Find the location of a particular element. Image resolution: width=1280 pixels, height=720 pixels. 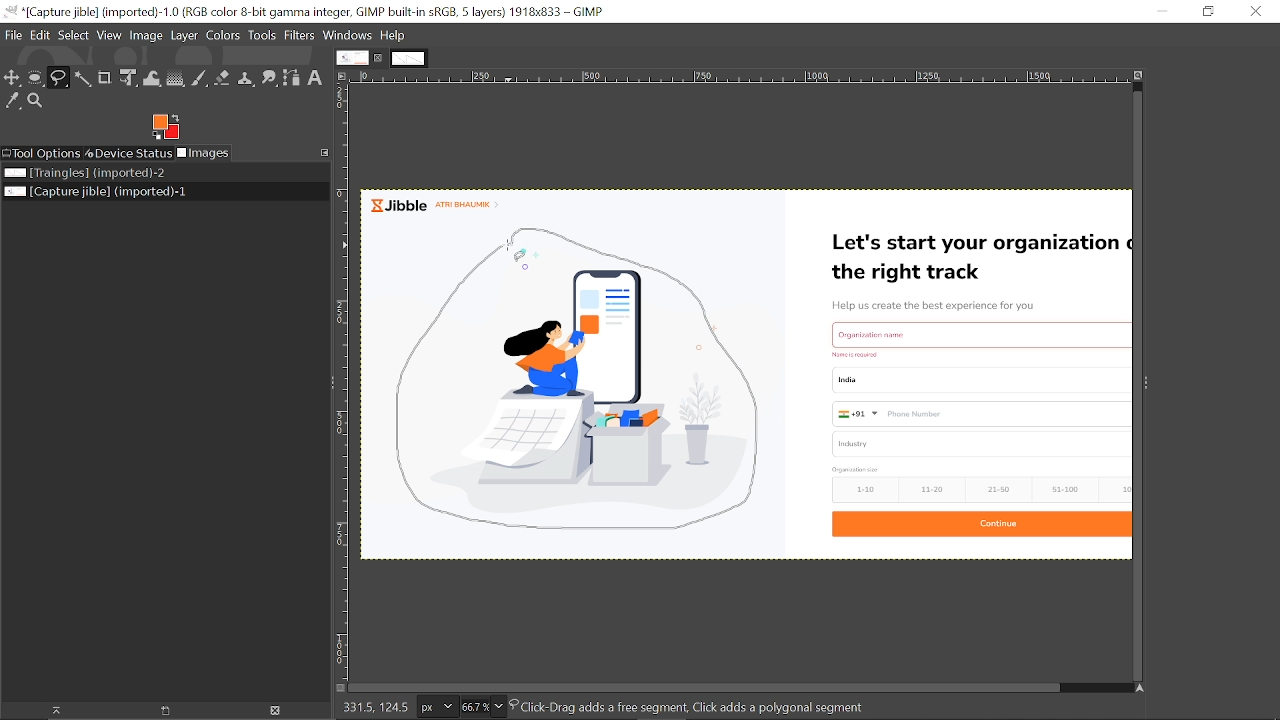

Side bar menu is located at coordinates (1147, 390).